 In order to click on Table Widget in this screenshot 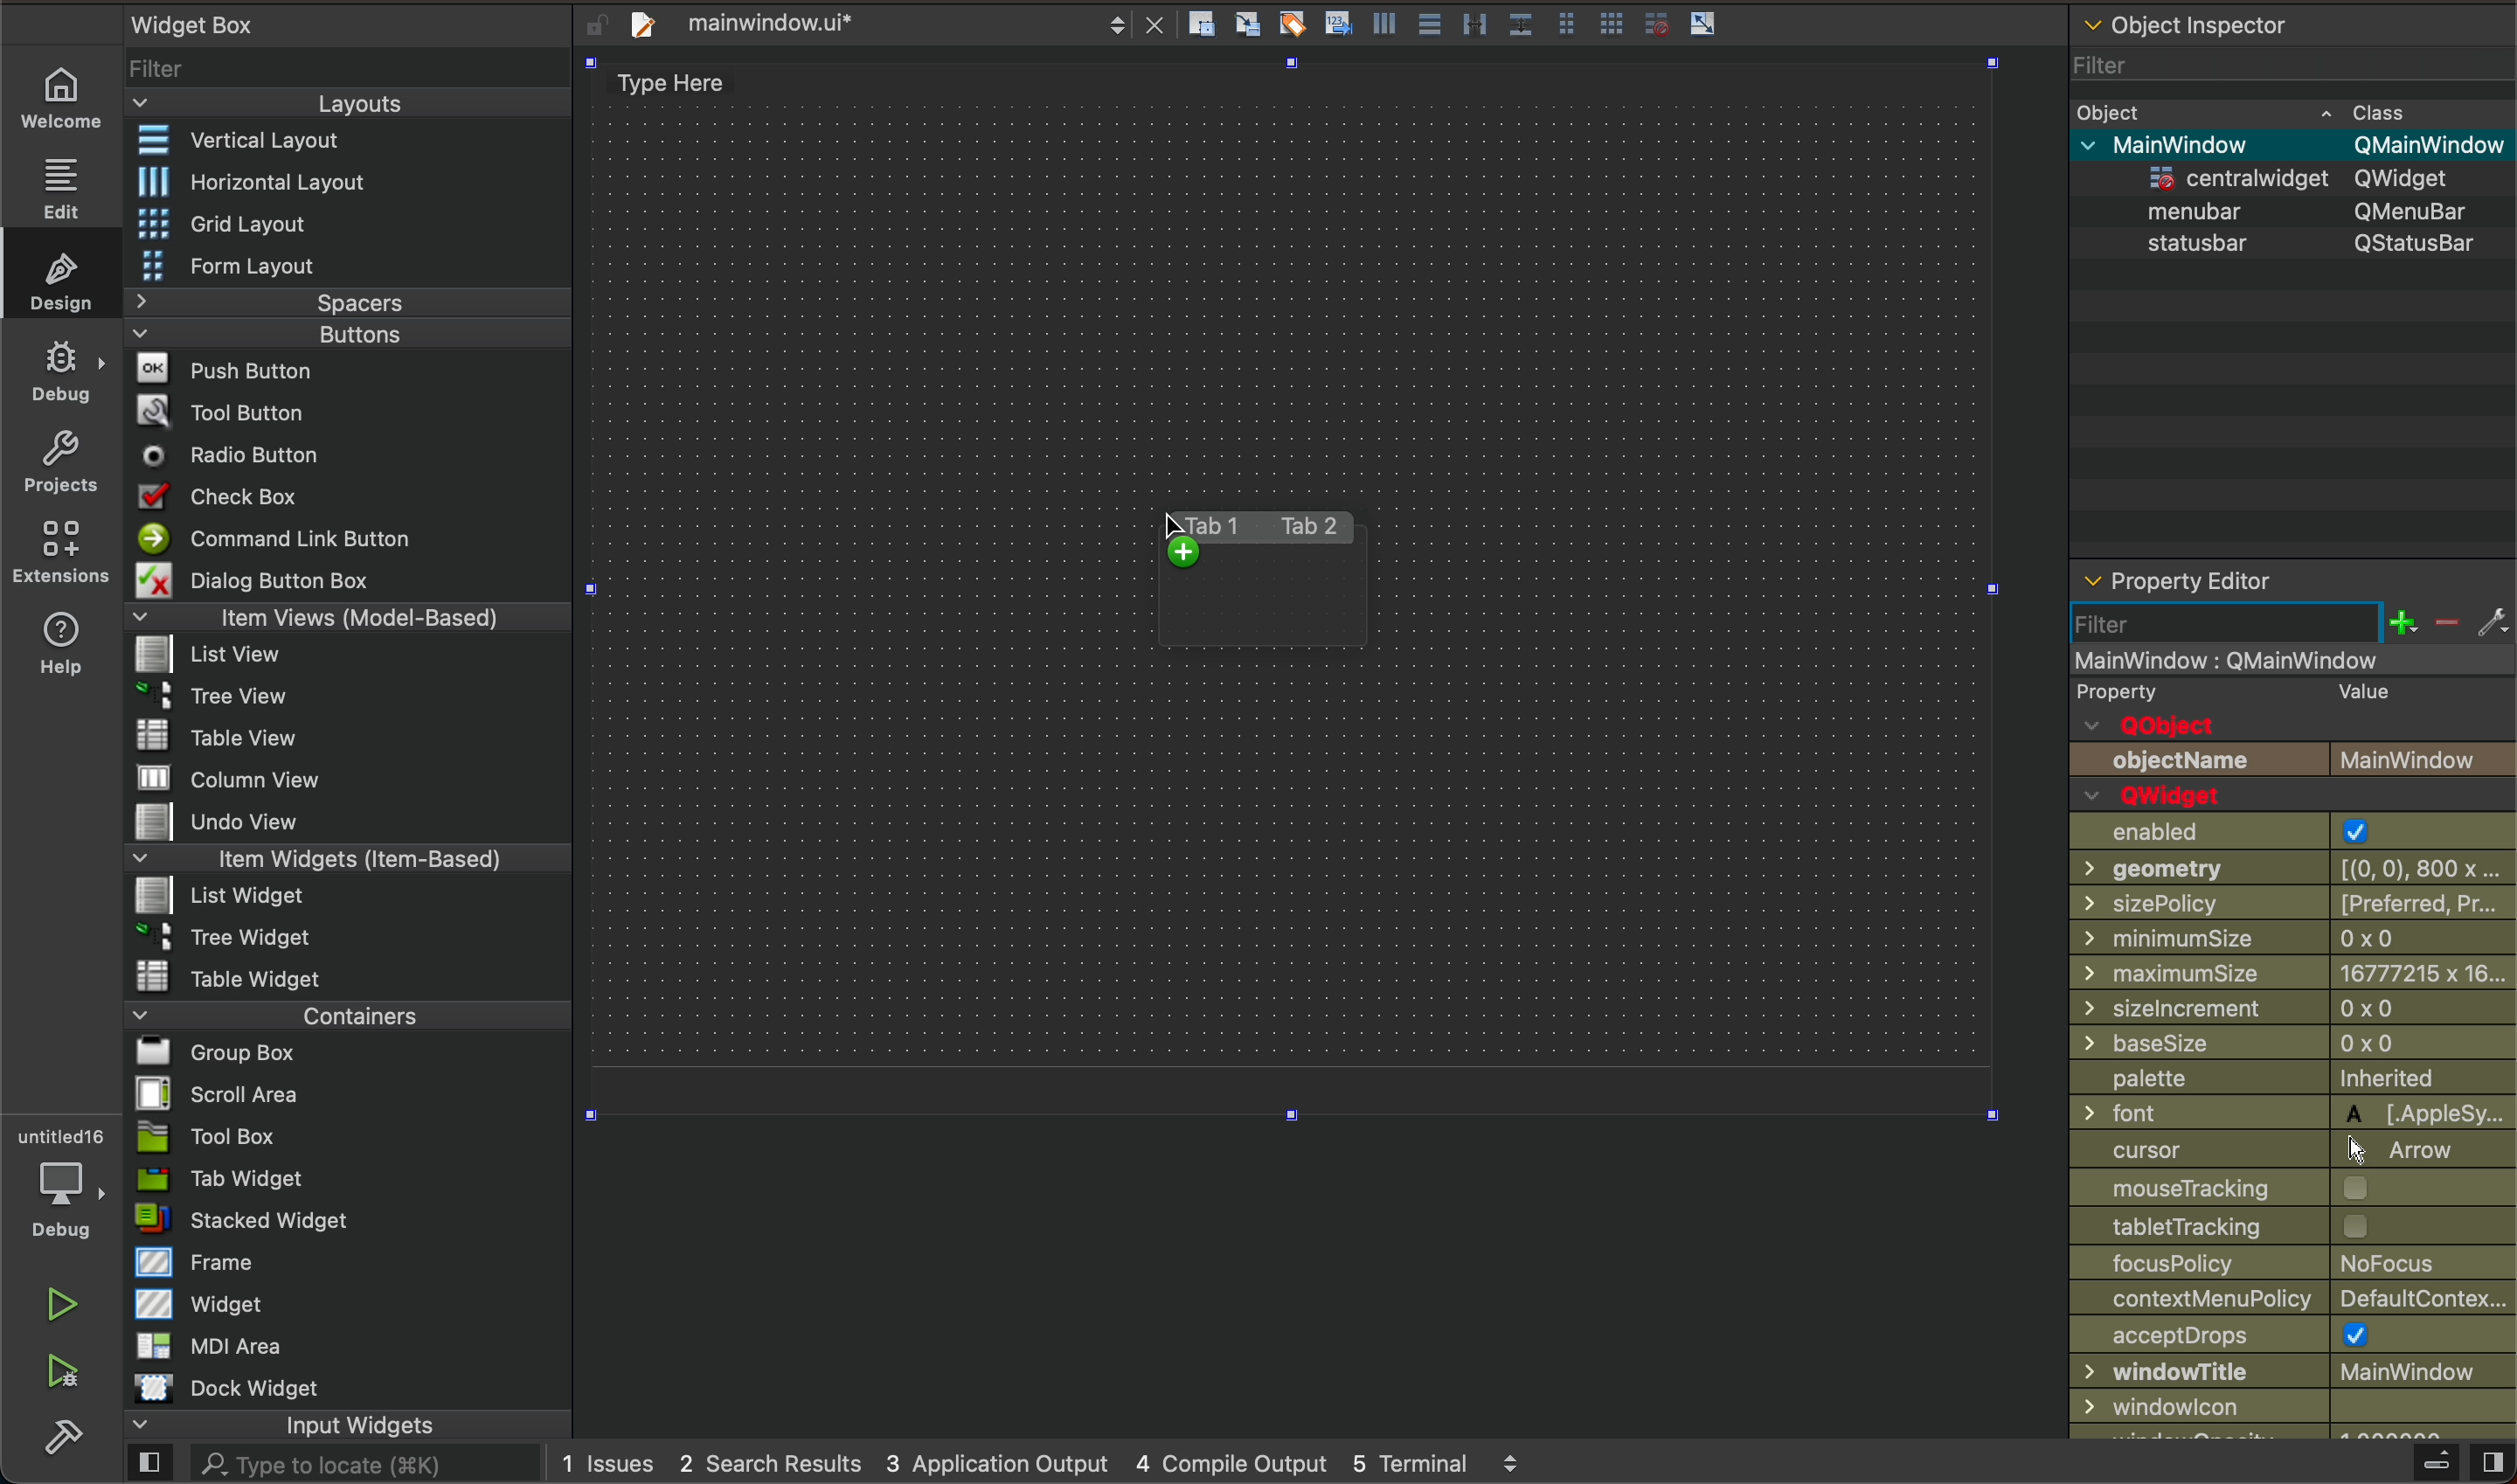, I will do `click(218, 975)`.